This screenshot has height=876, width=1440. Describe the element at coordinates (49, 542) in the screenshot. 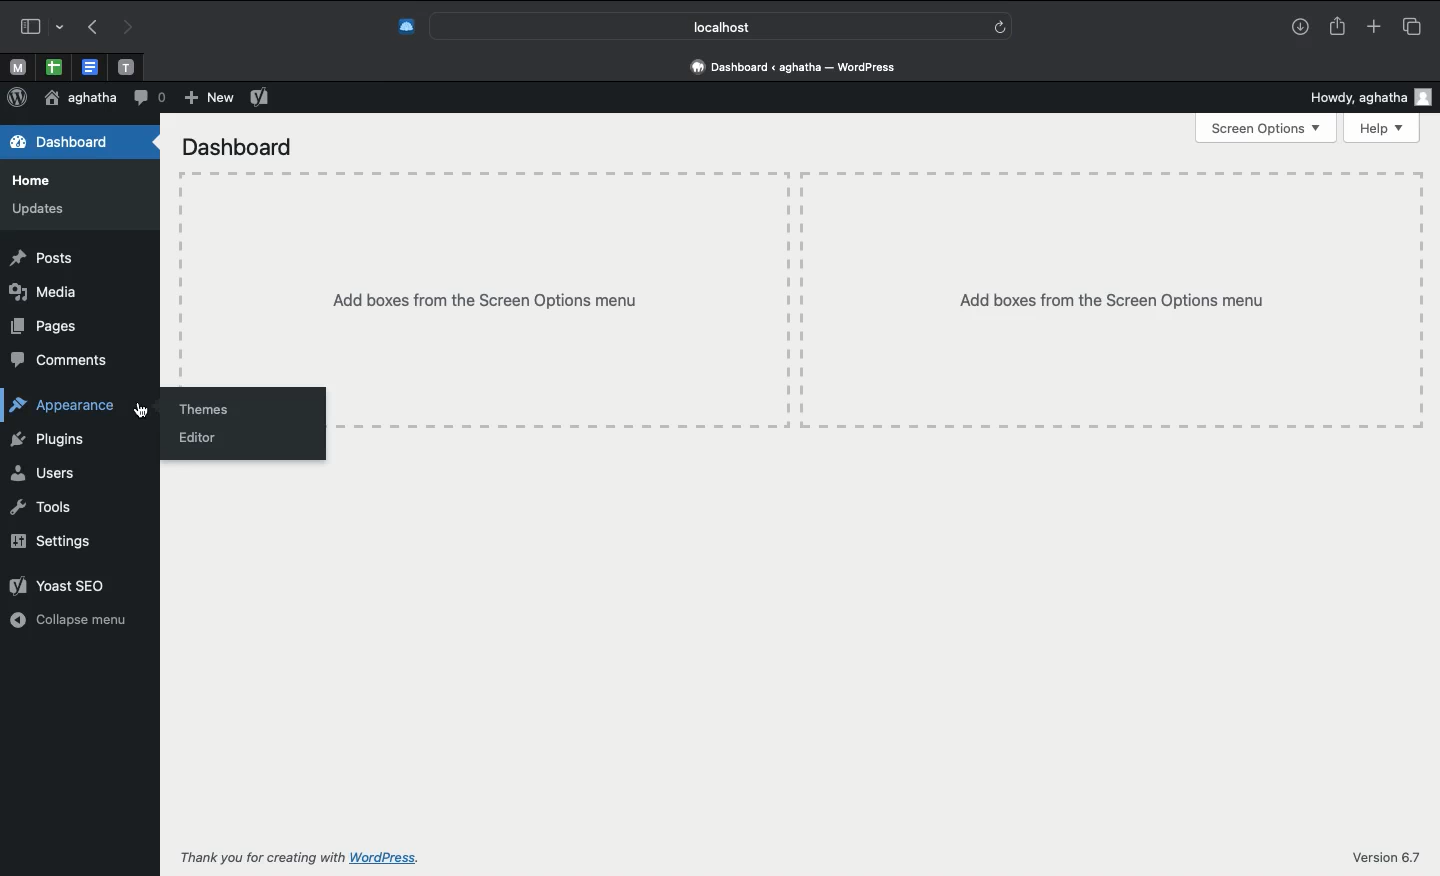

I see `Settings` at that location.